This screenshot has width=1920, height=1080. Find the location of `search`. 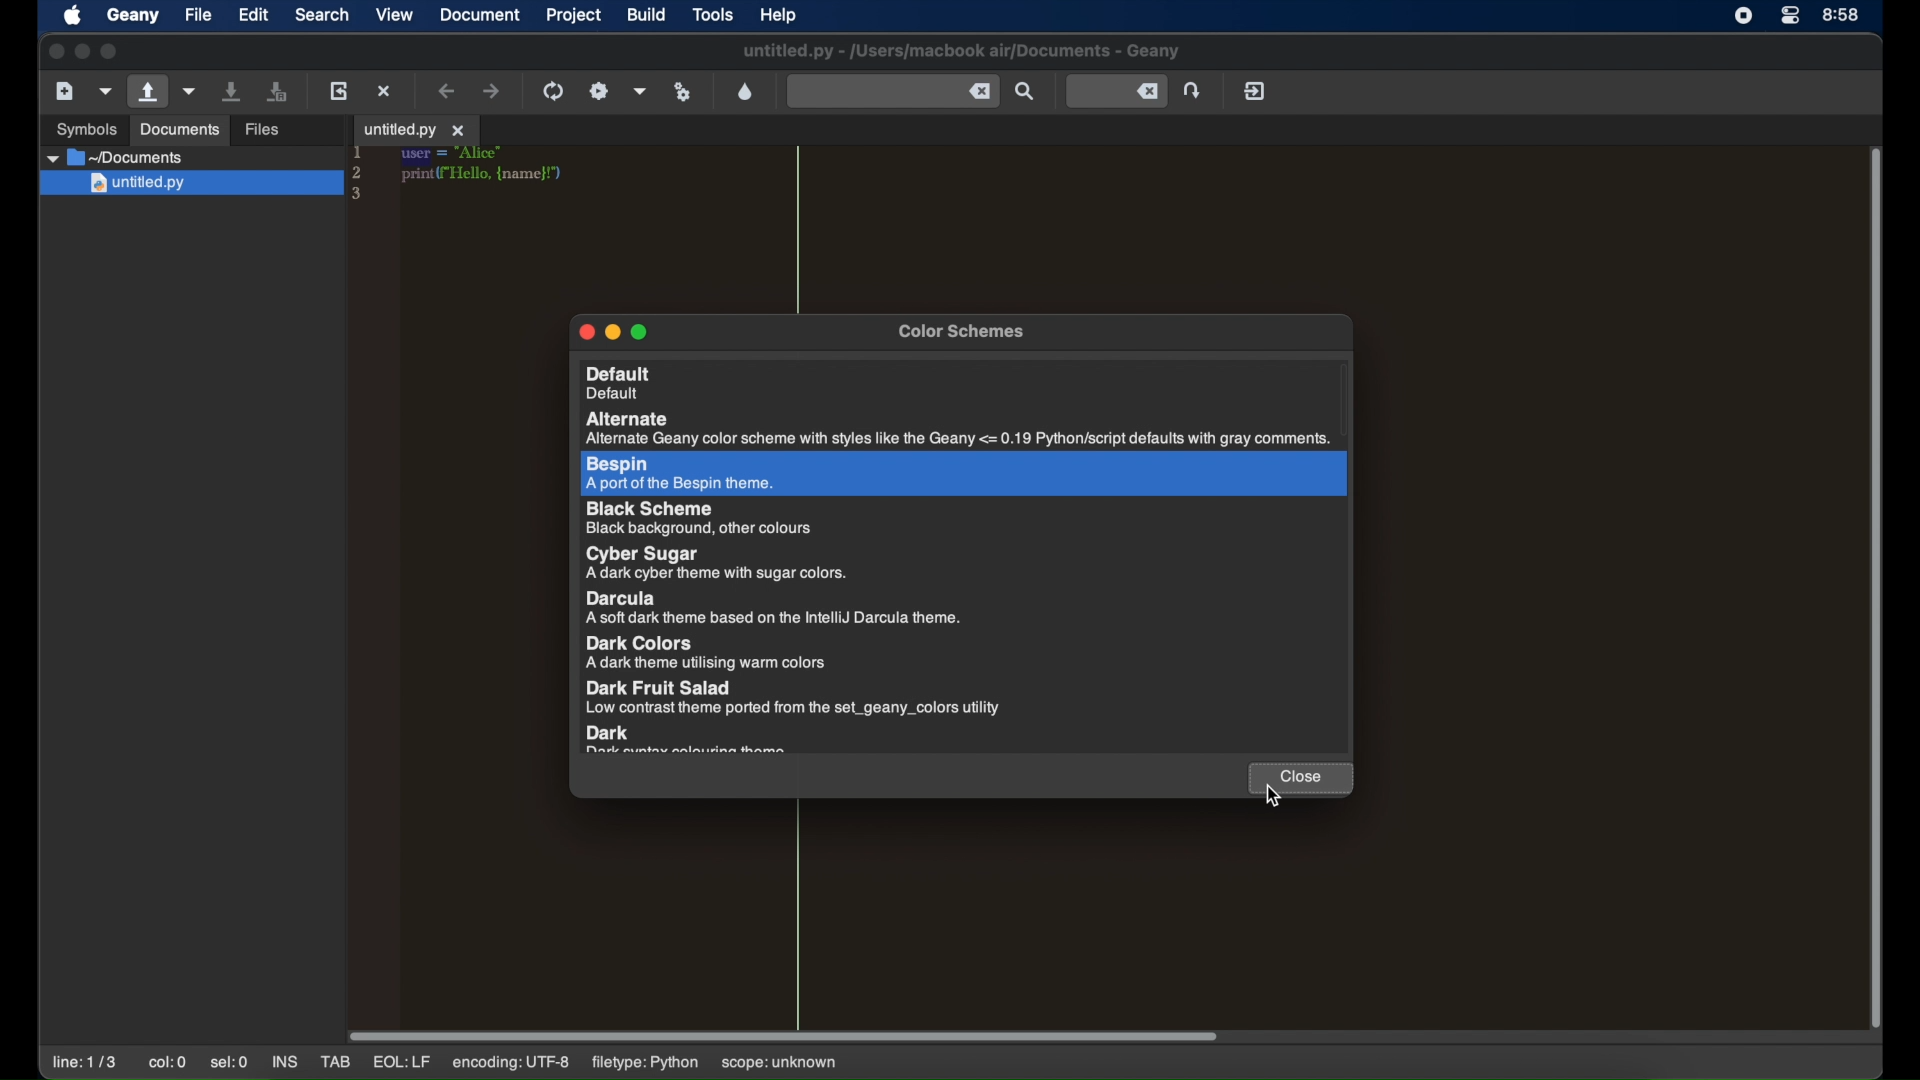

search is located at coordinates (322, 14).